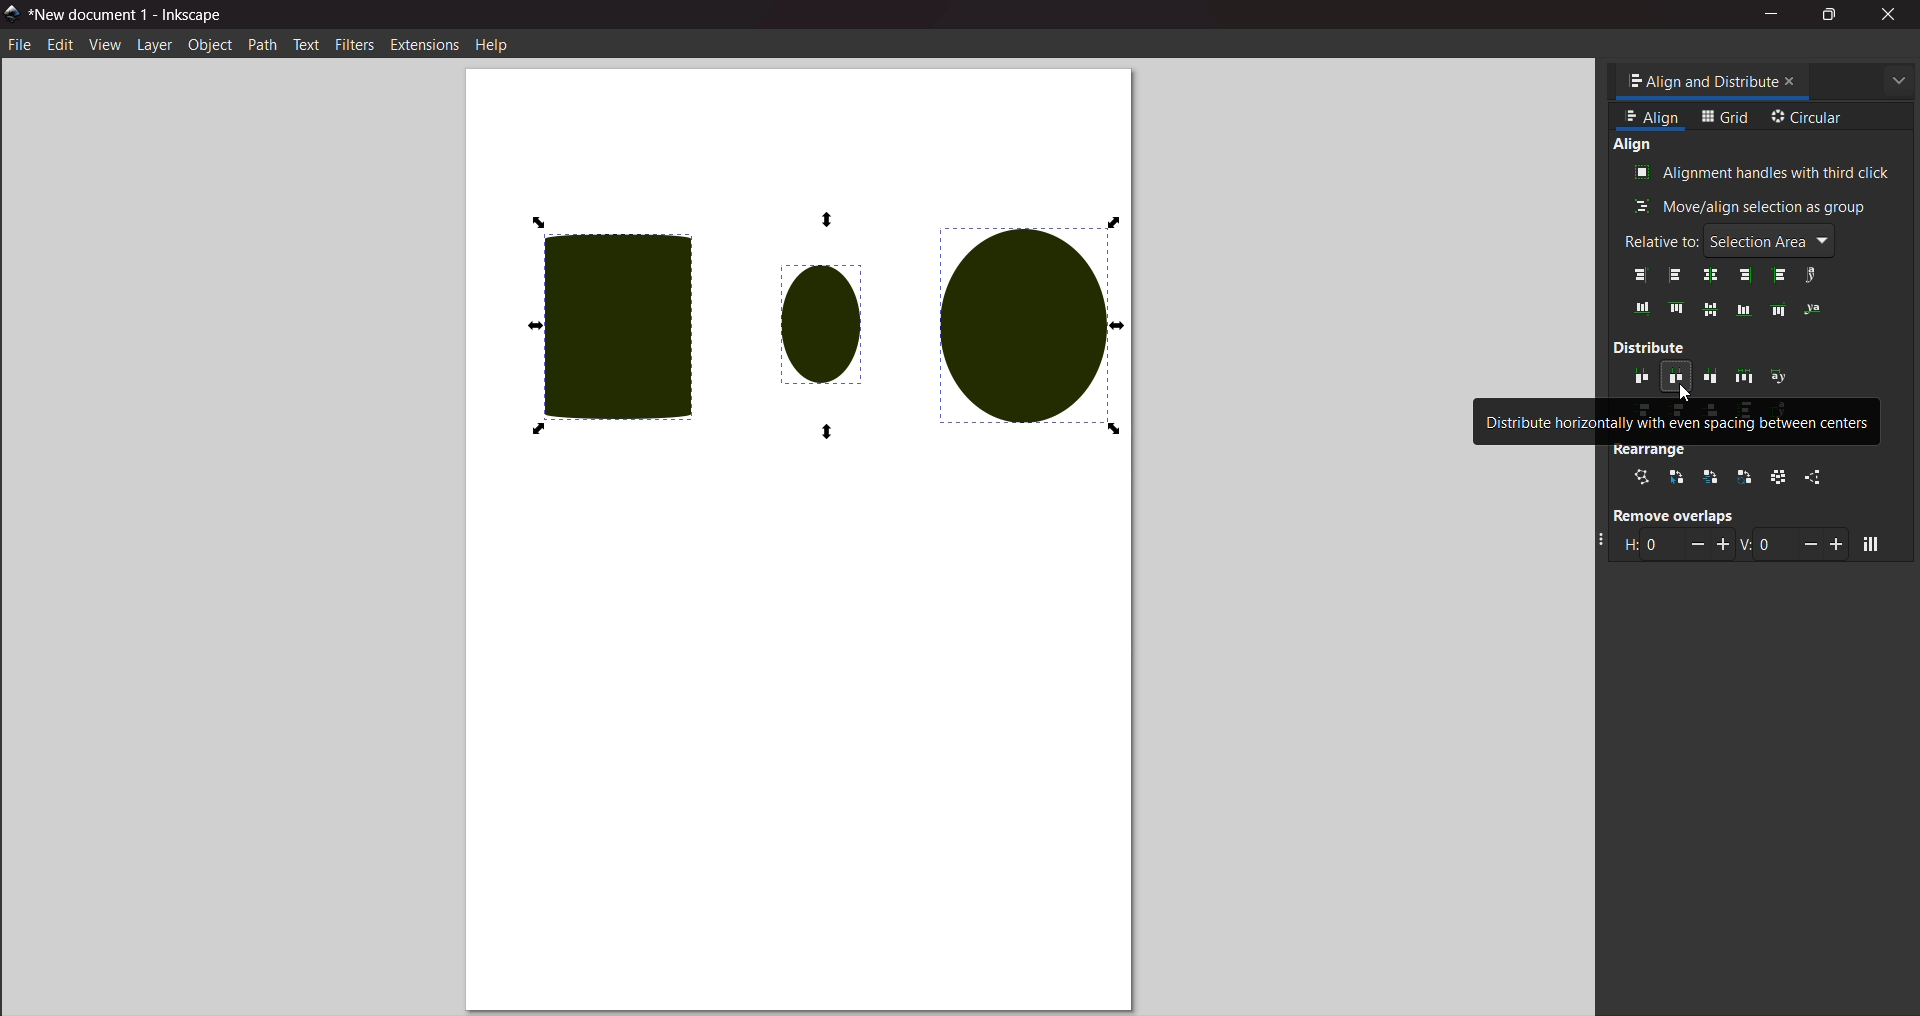 The width and height of the screenshot is (1920, 1016). I want to click on move/align as group, so click(1753, 209).